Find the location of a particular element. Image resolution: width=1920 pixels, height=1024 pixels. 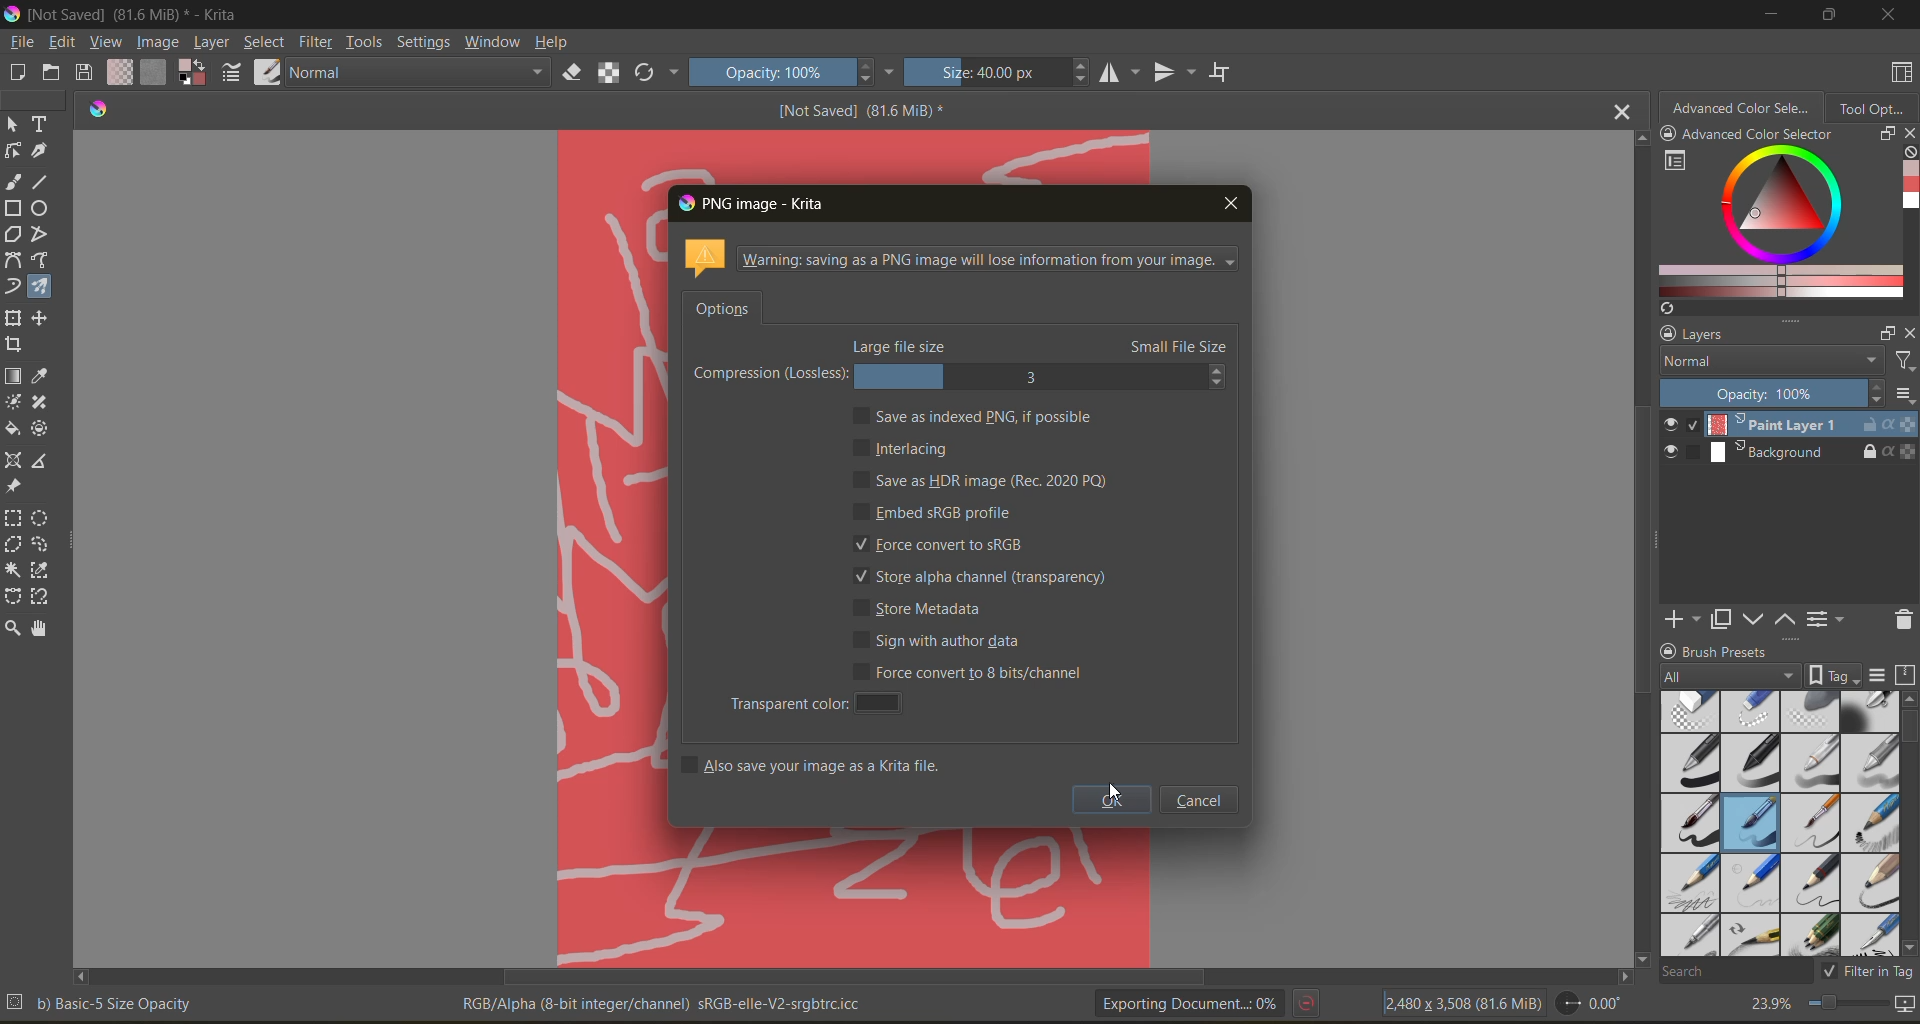

save as indexed is located at coordinates (977, 416).